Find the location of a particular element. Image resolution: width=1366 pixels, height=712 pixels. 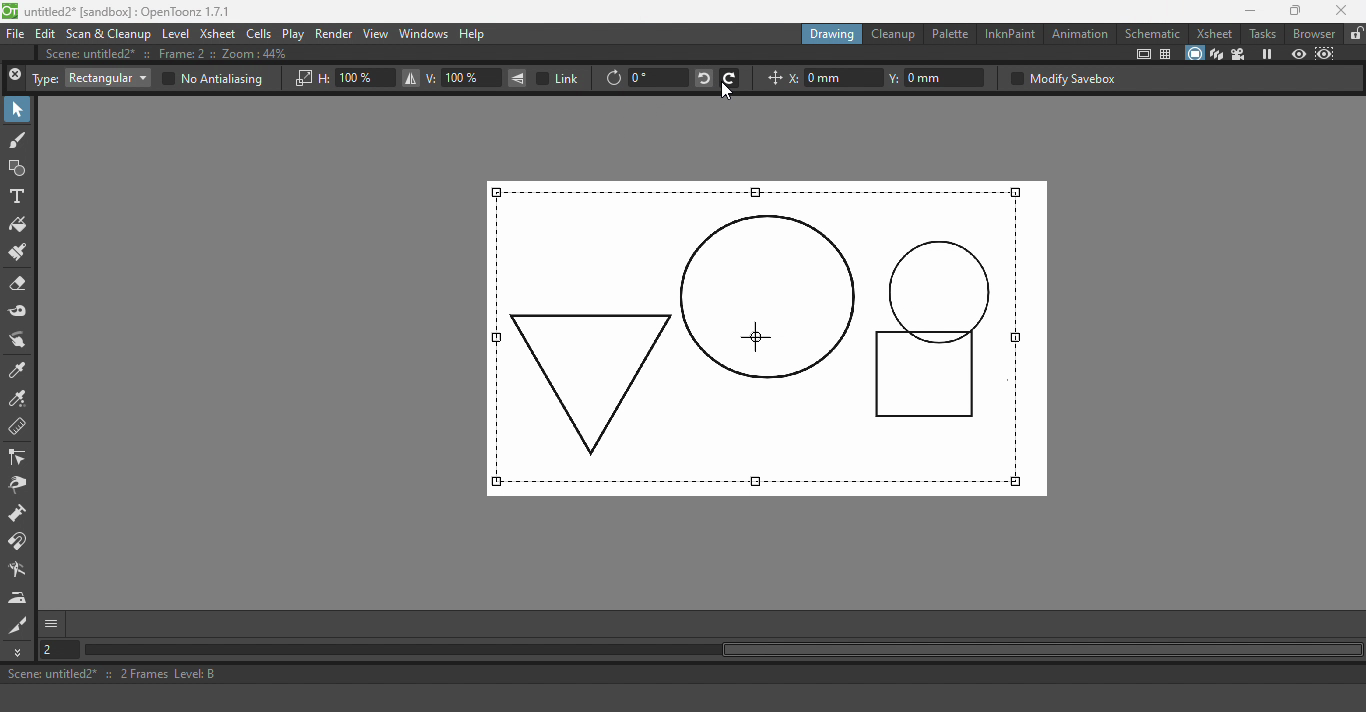

Blender tool is located at coordinates (20, 570).